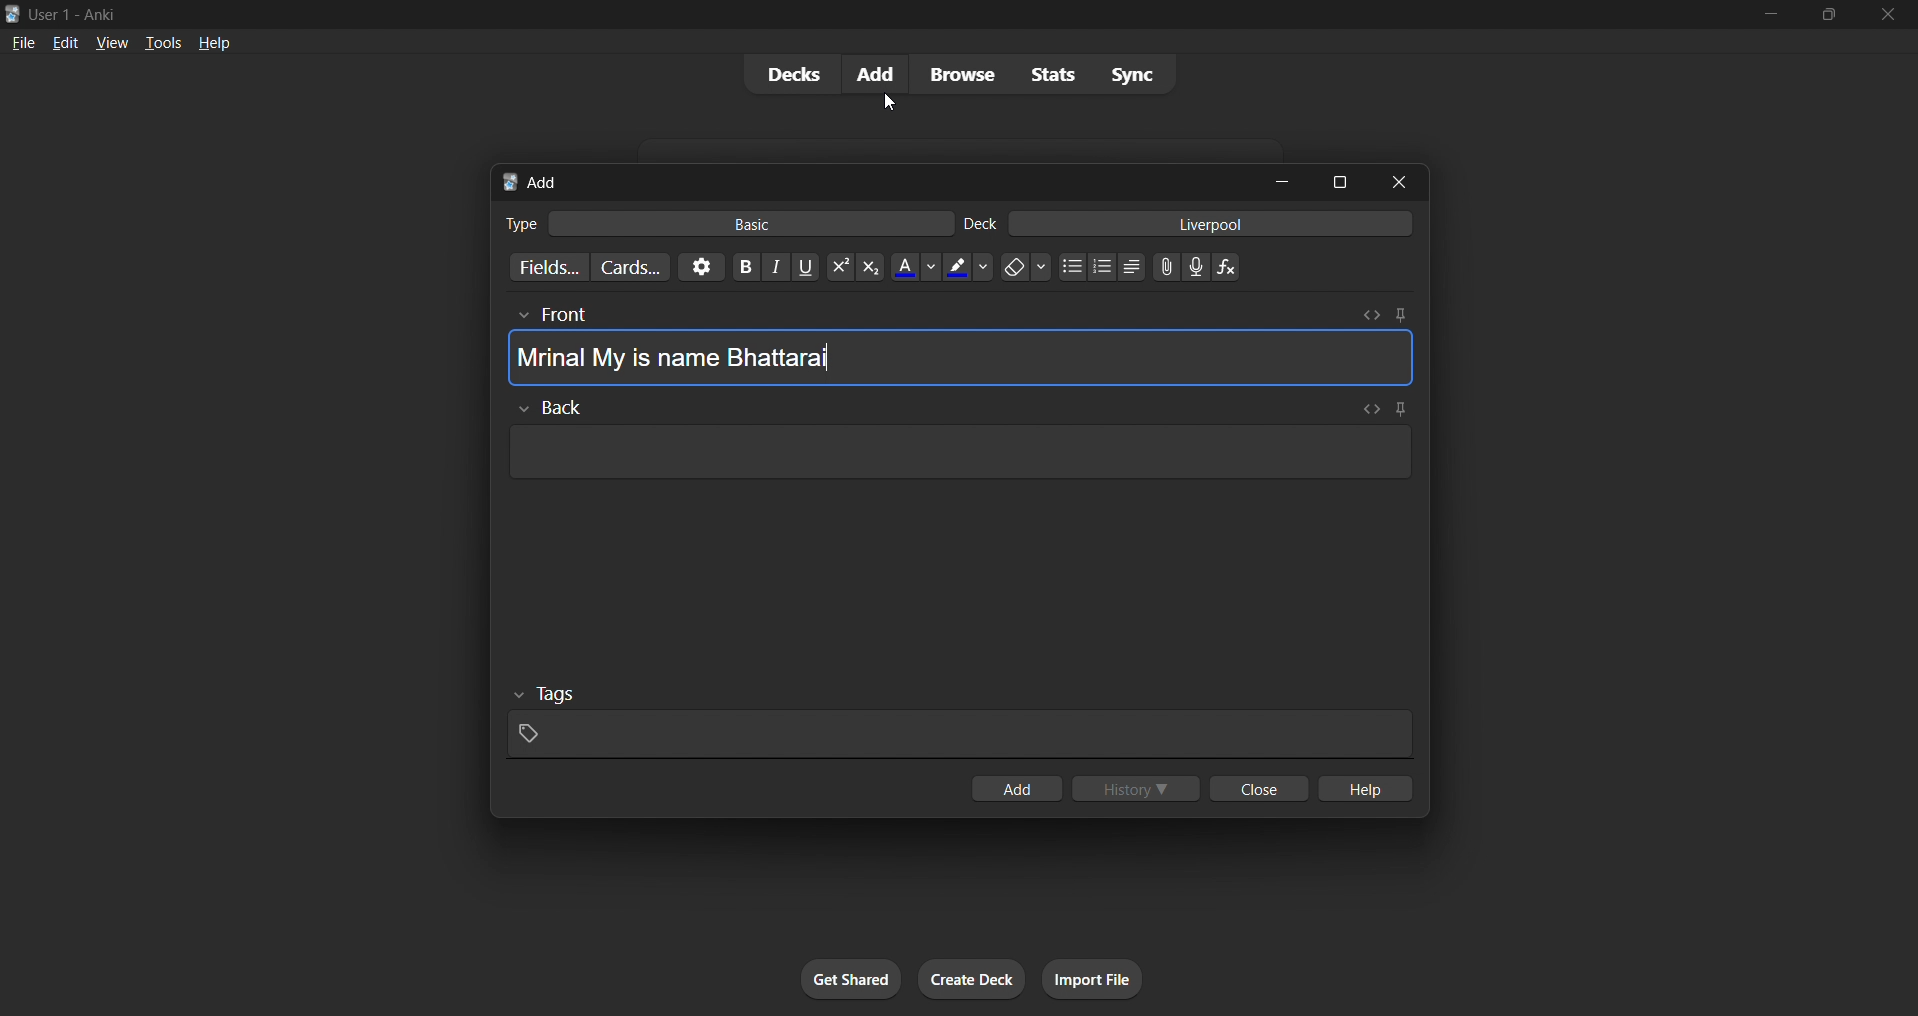  What do you see at coordinates (699, 266) in the screenshot?
I see `options` at bounding box center [699, 266].